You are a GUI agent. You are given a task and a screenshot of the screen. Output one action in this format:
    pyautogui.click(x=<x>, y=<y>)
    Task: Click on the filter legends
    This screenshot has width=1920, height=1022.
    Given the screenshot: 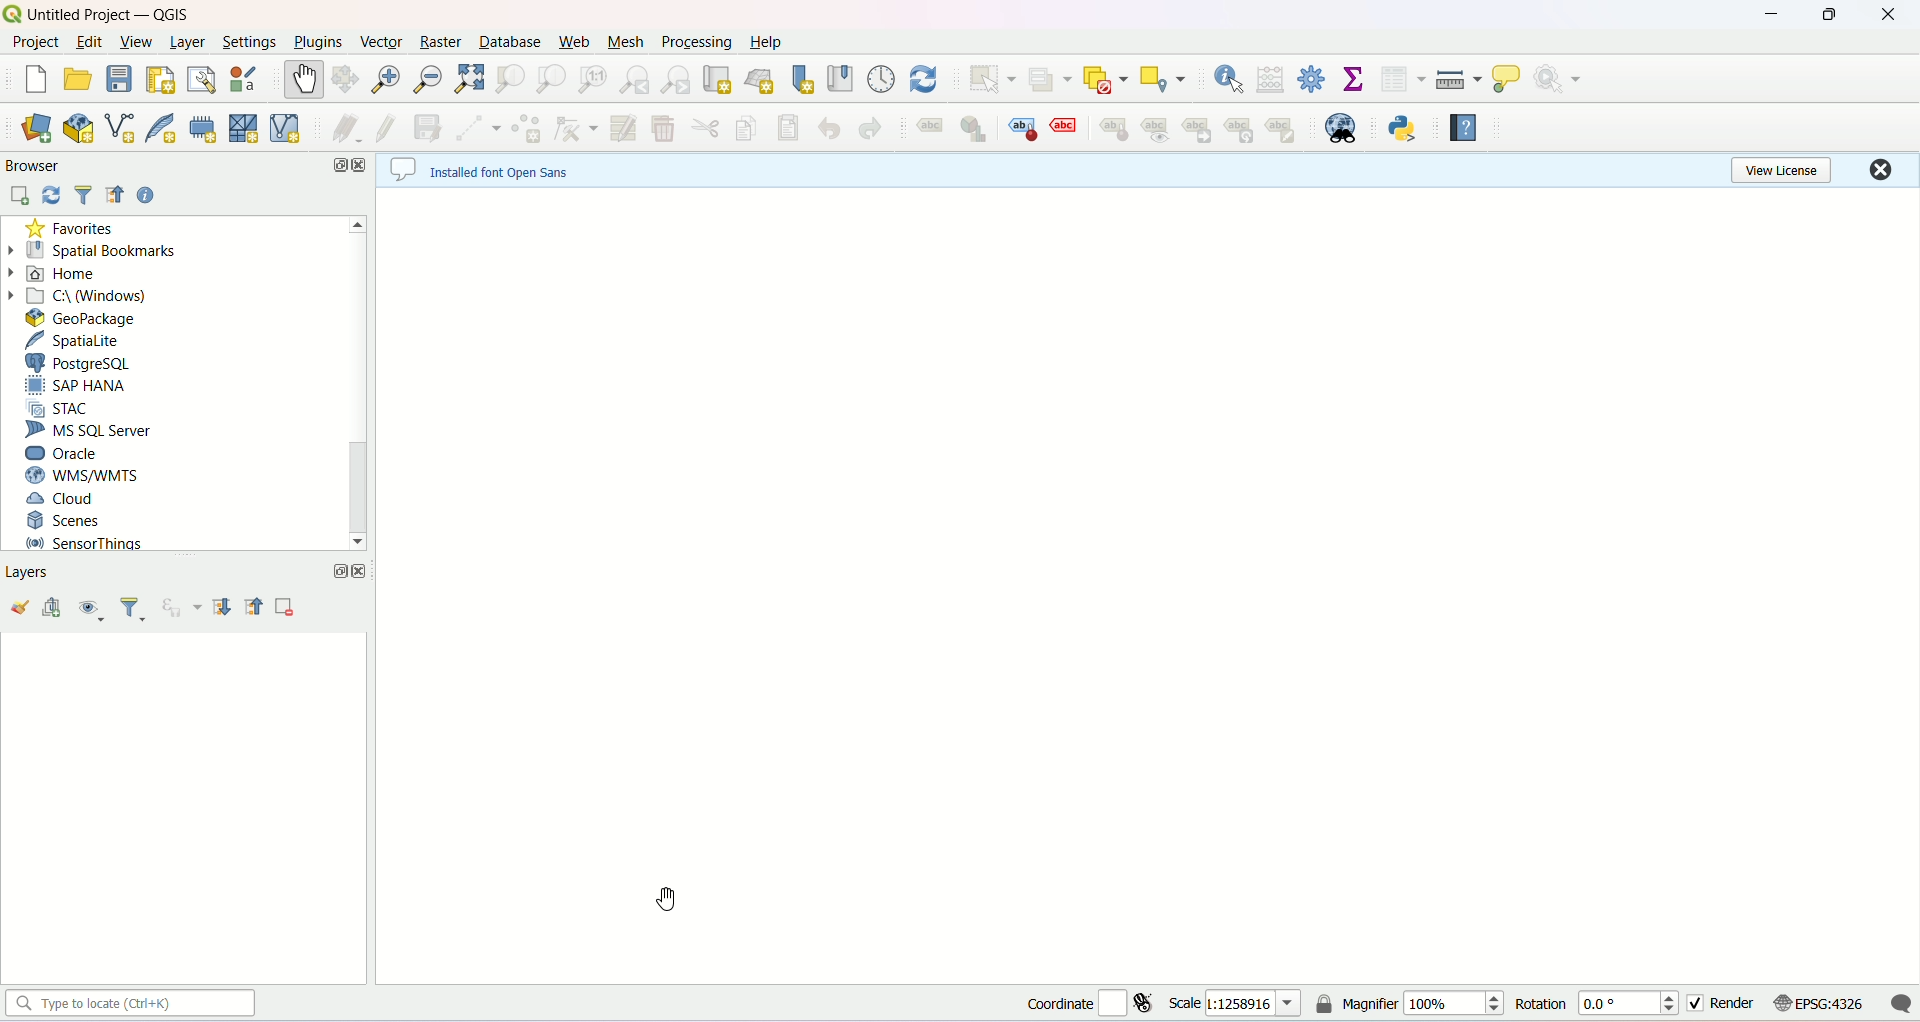 What is the action you would take?
    pyautogui.click(x=132, y=611)
    